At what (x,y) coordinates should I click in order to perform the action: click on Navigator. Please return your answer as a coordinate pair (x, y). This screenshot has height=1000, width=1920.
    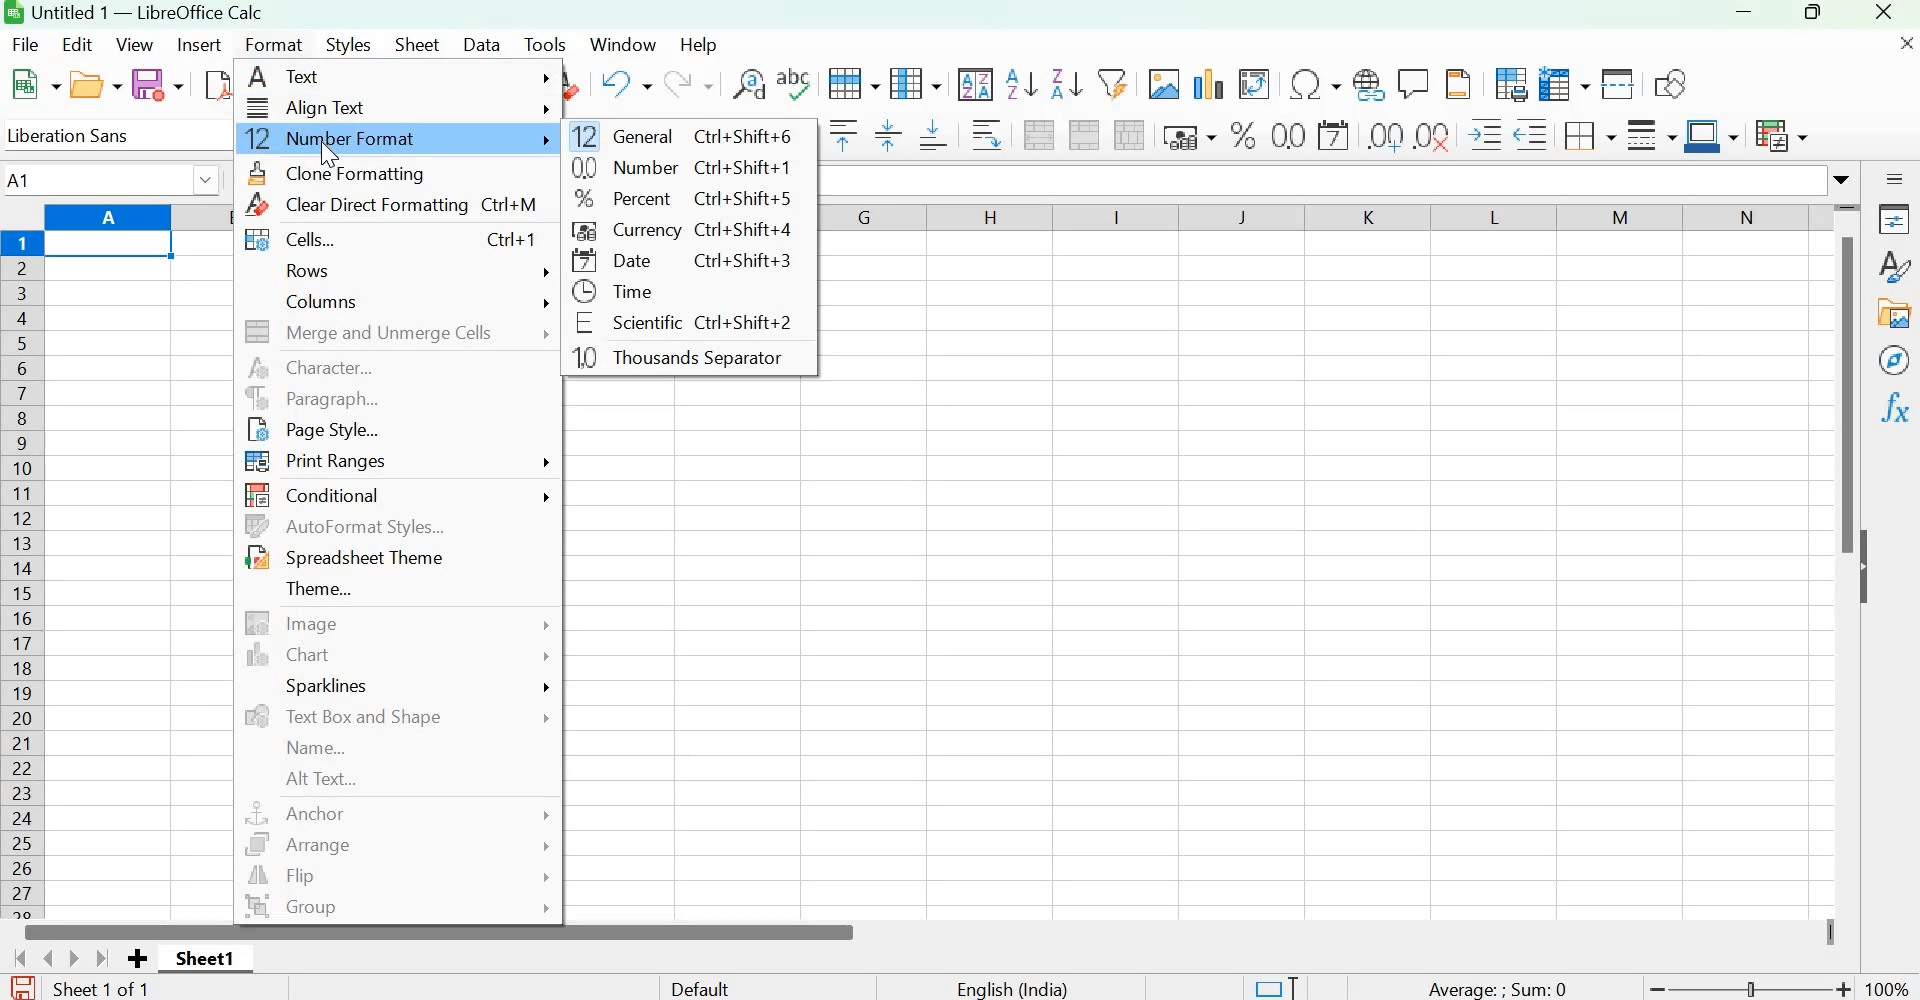
    Looking at the image, I should click on (1895, 360).